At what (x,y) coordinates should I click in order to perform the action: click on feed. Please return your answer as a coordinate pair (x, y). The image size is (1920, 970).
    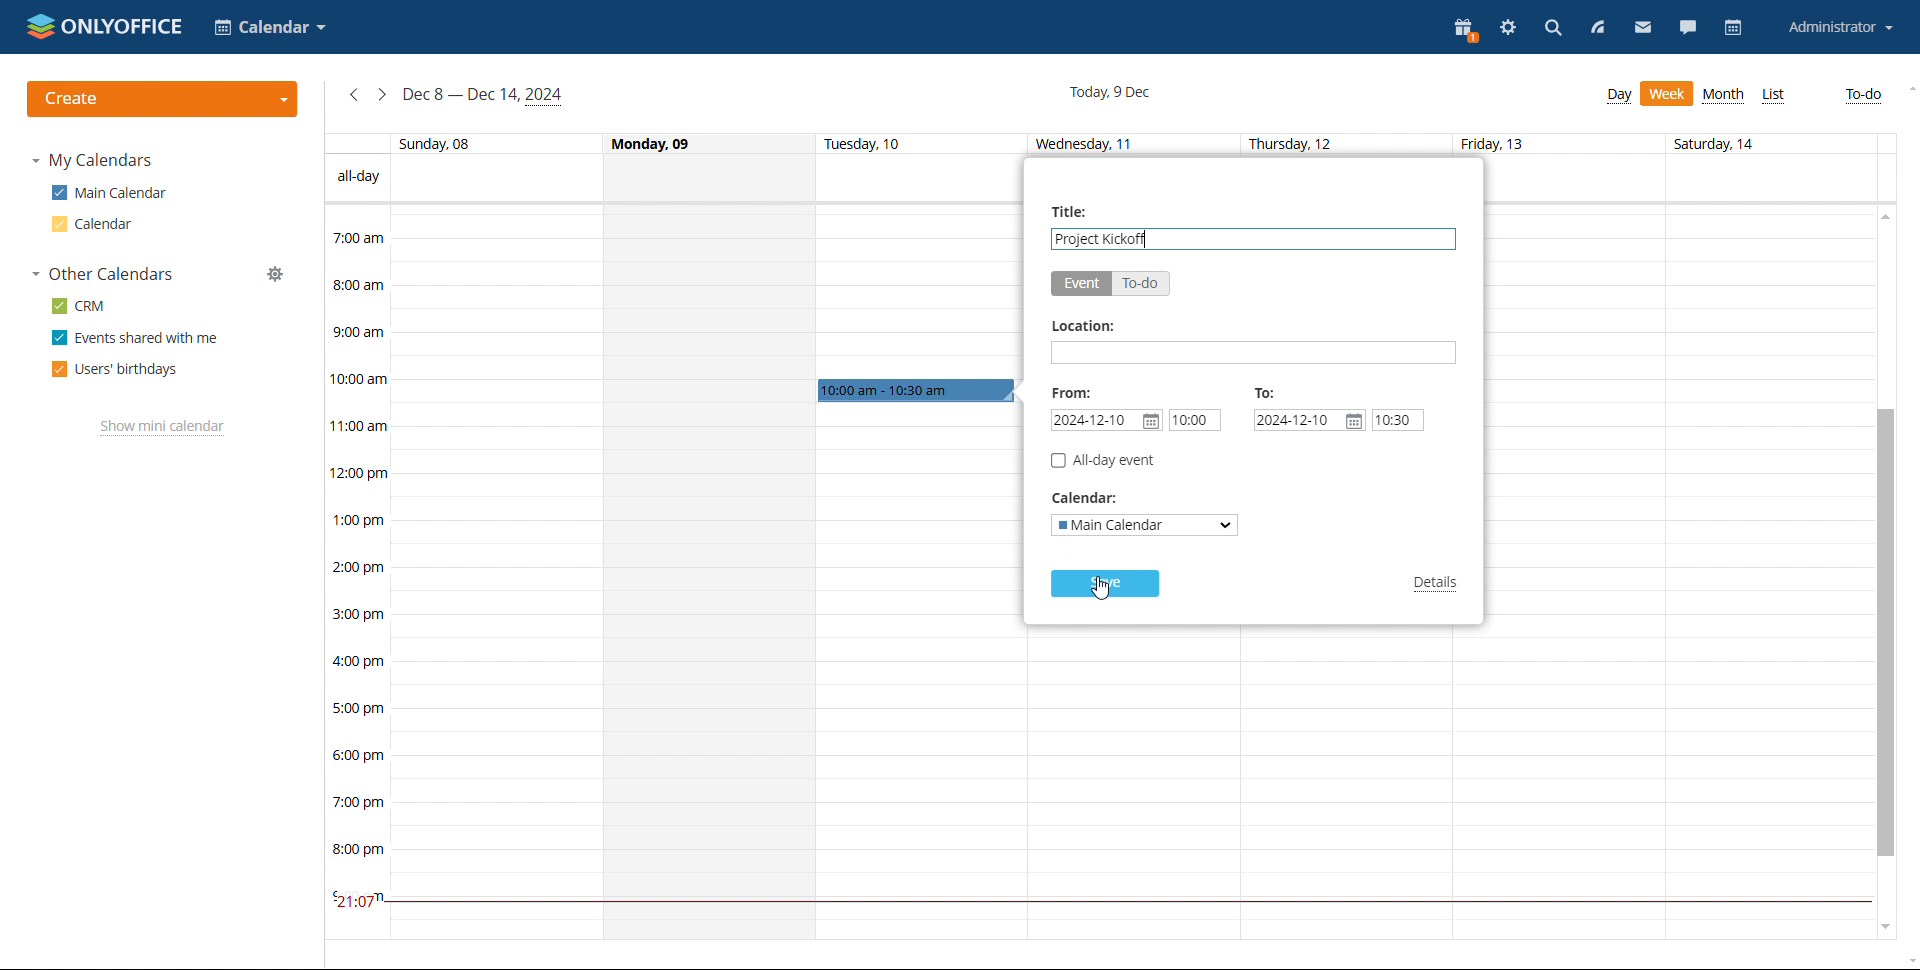
    Looking at the image, I should click on (1598, 28).